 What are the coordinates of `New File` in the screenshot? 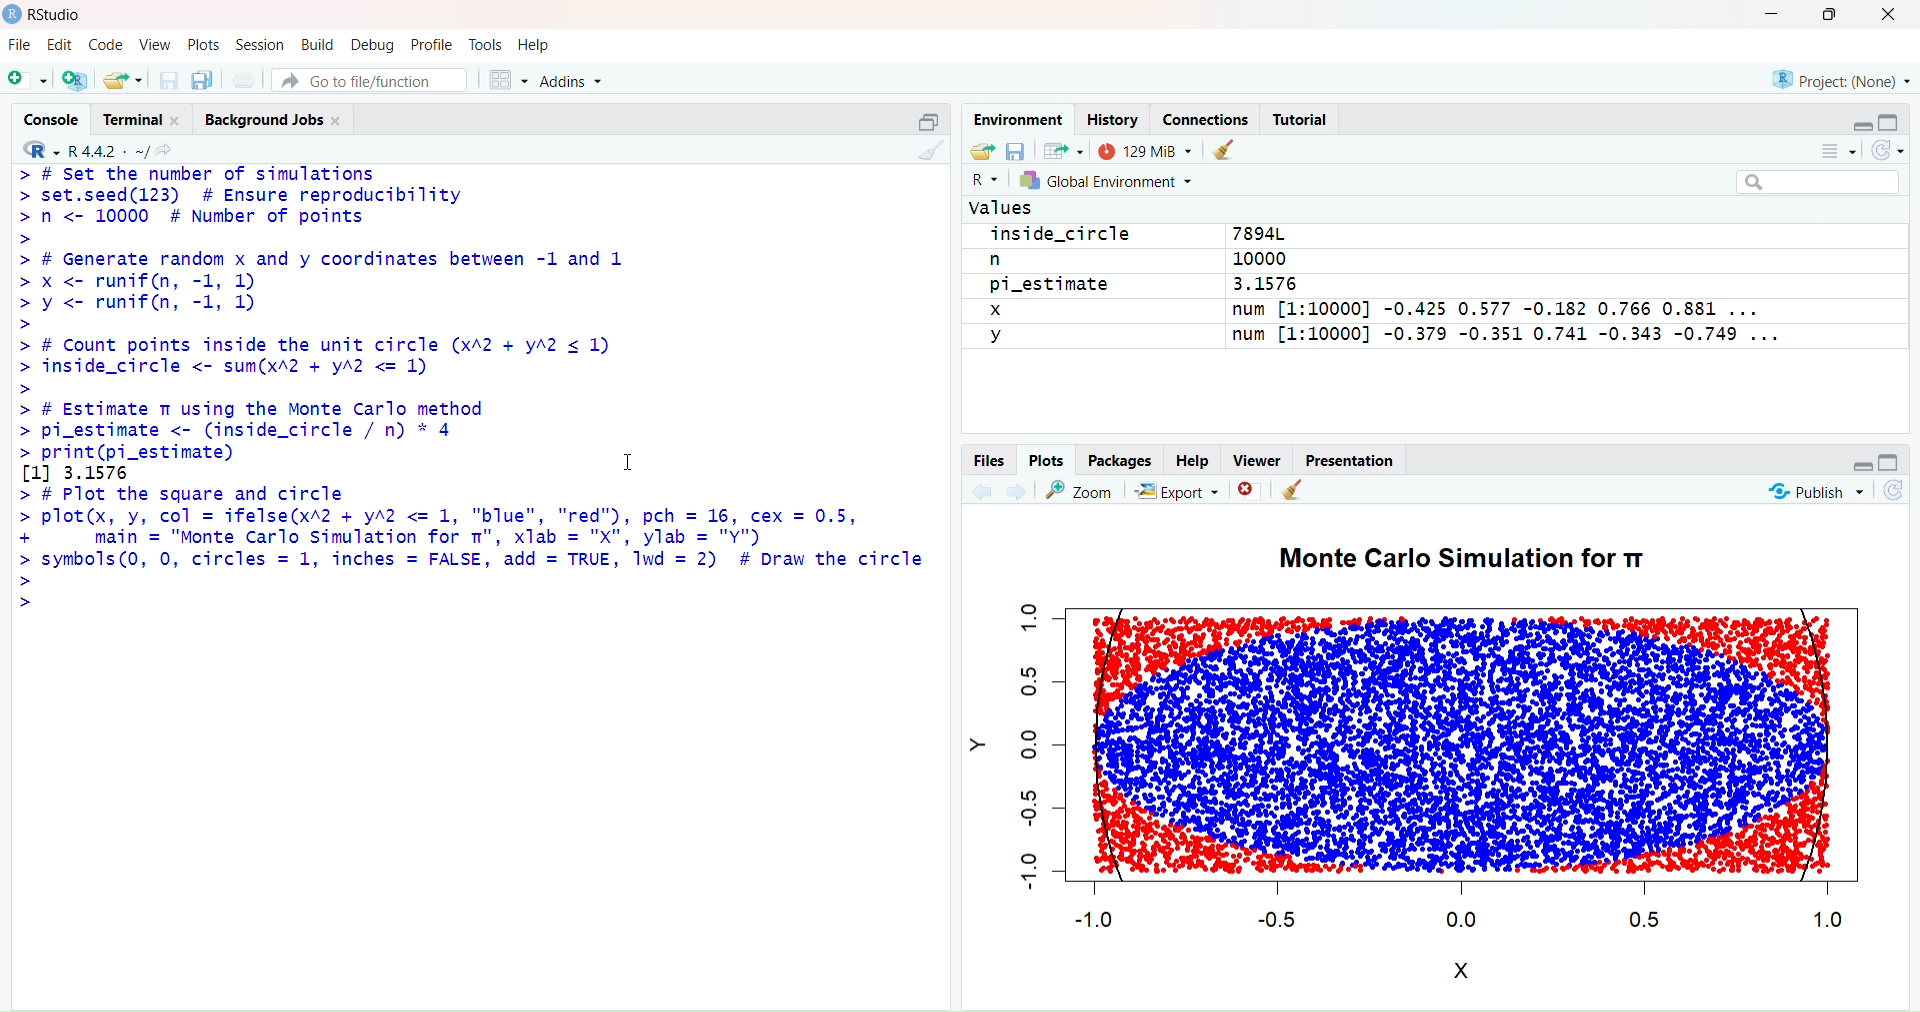 It's located at (28, 80).